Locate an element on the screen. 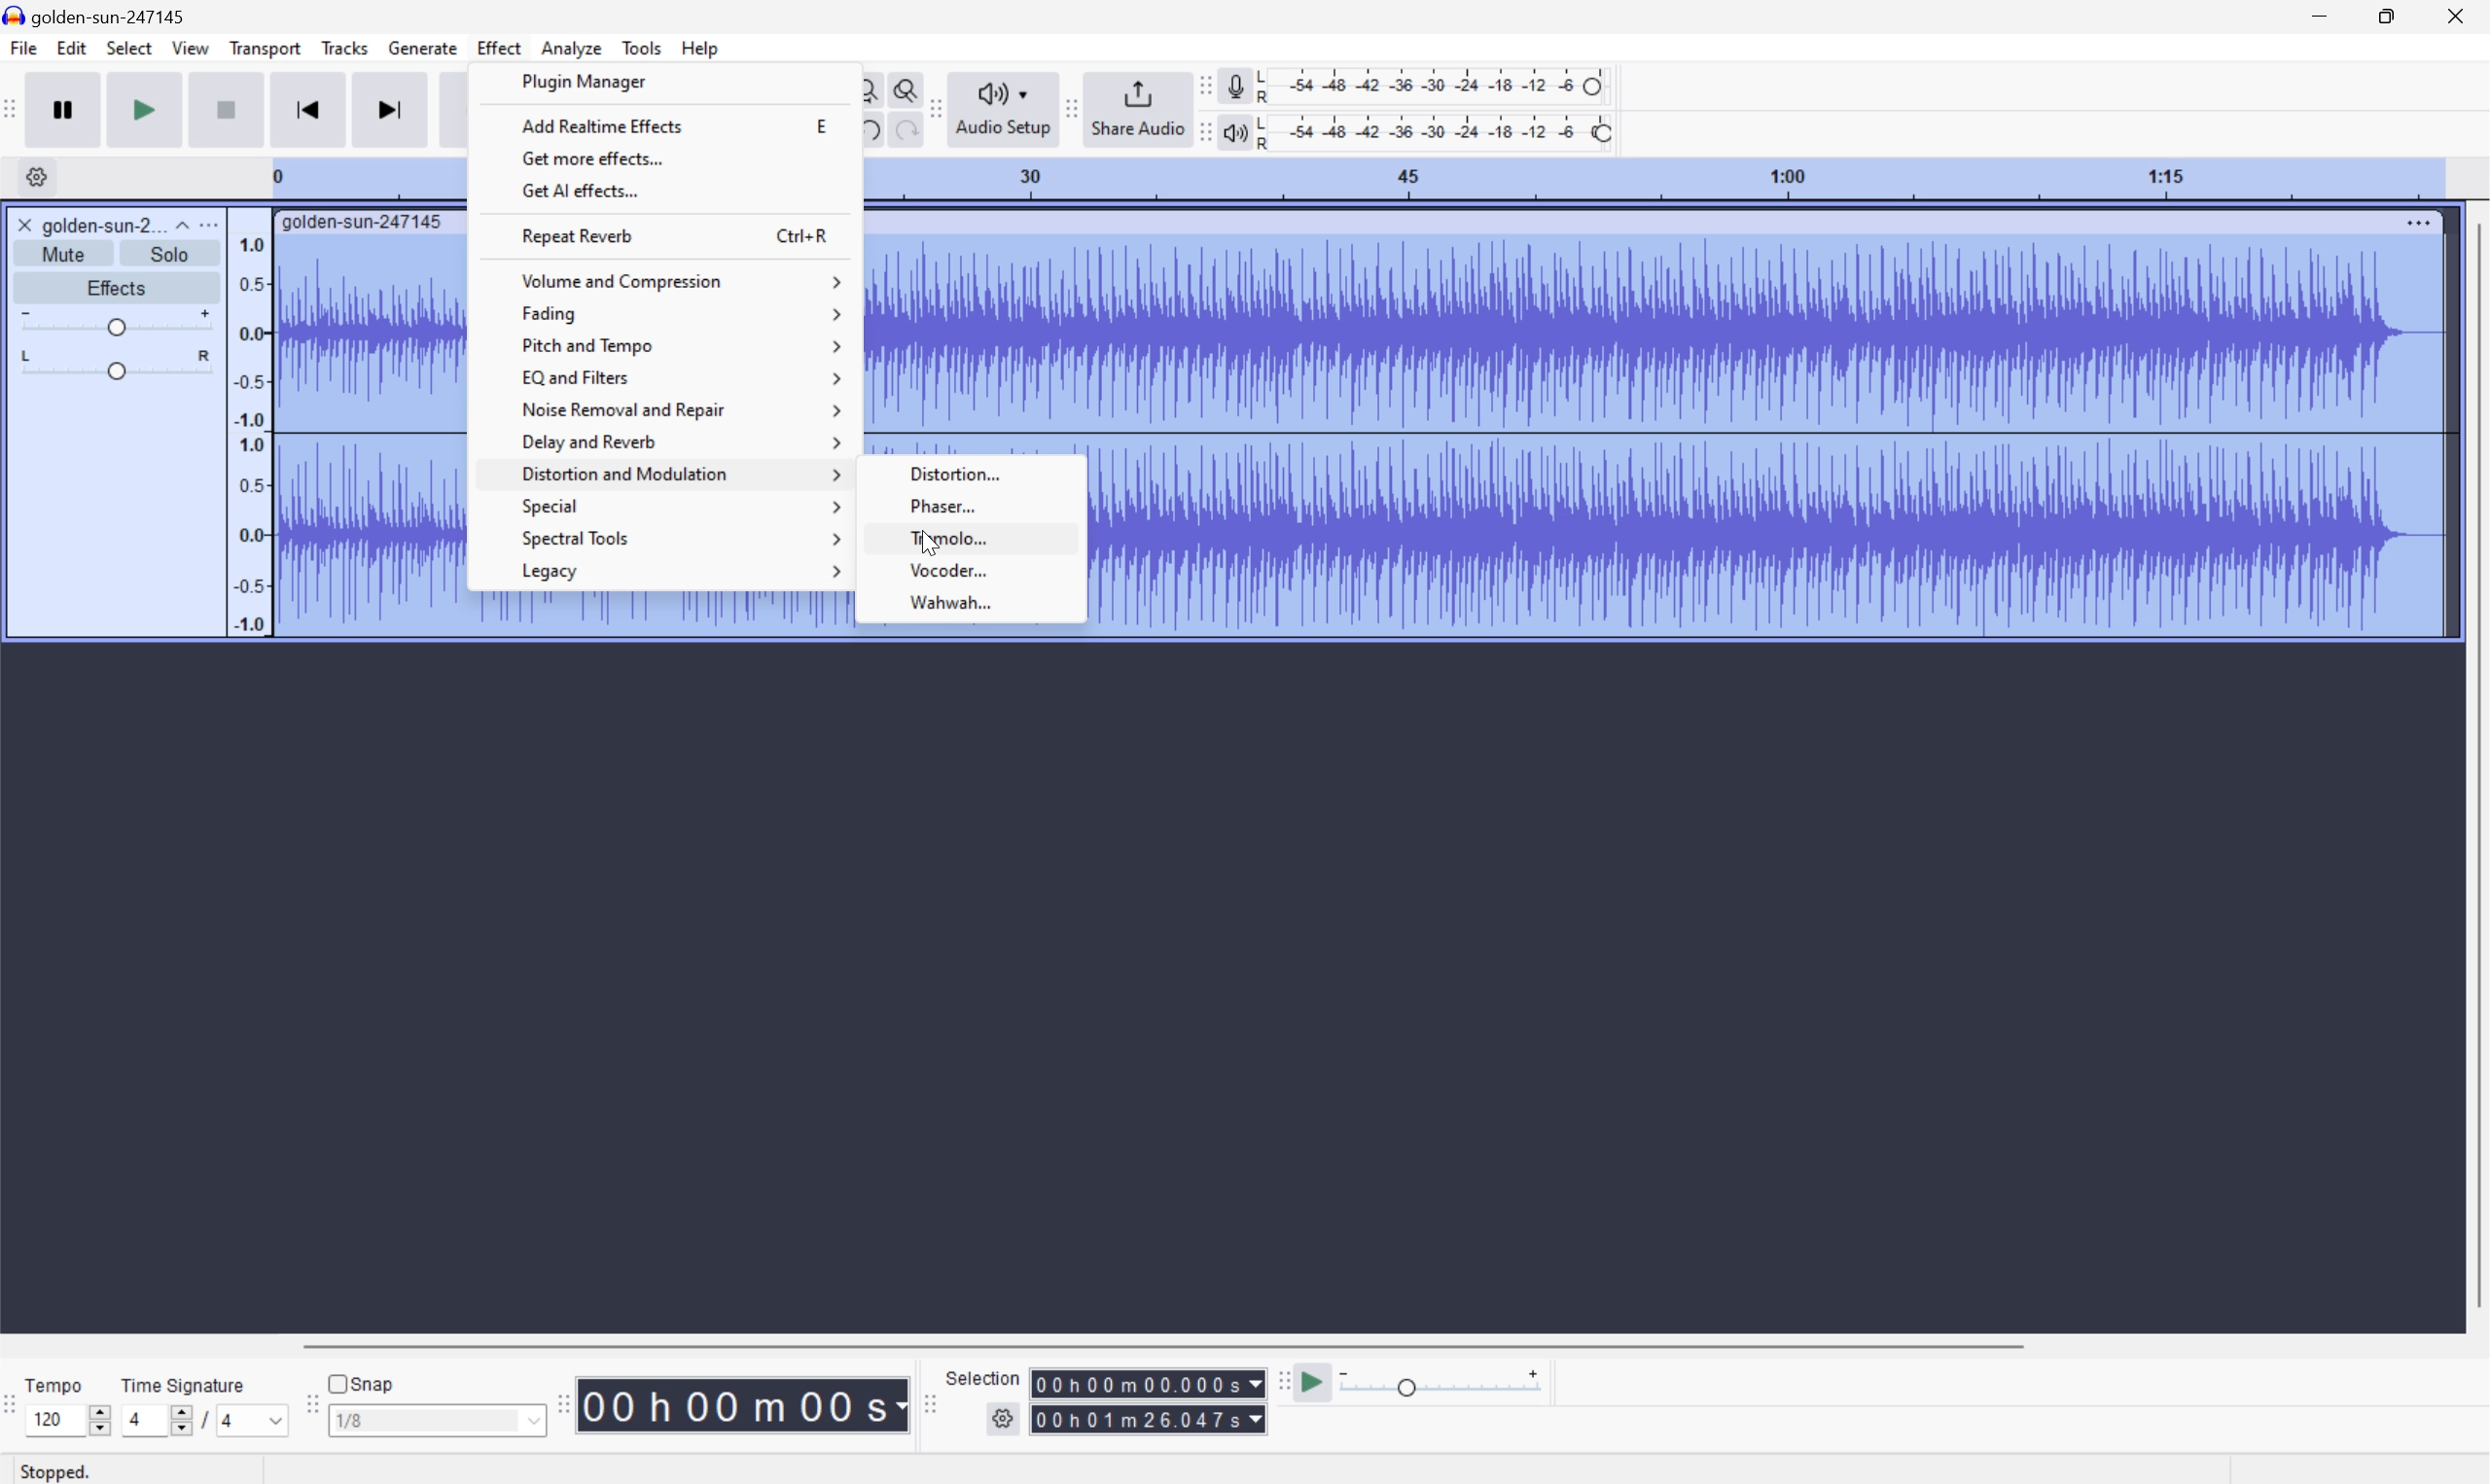  Snap is located at coordinates (363, 1382).